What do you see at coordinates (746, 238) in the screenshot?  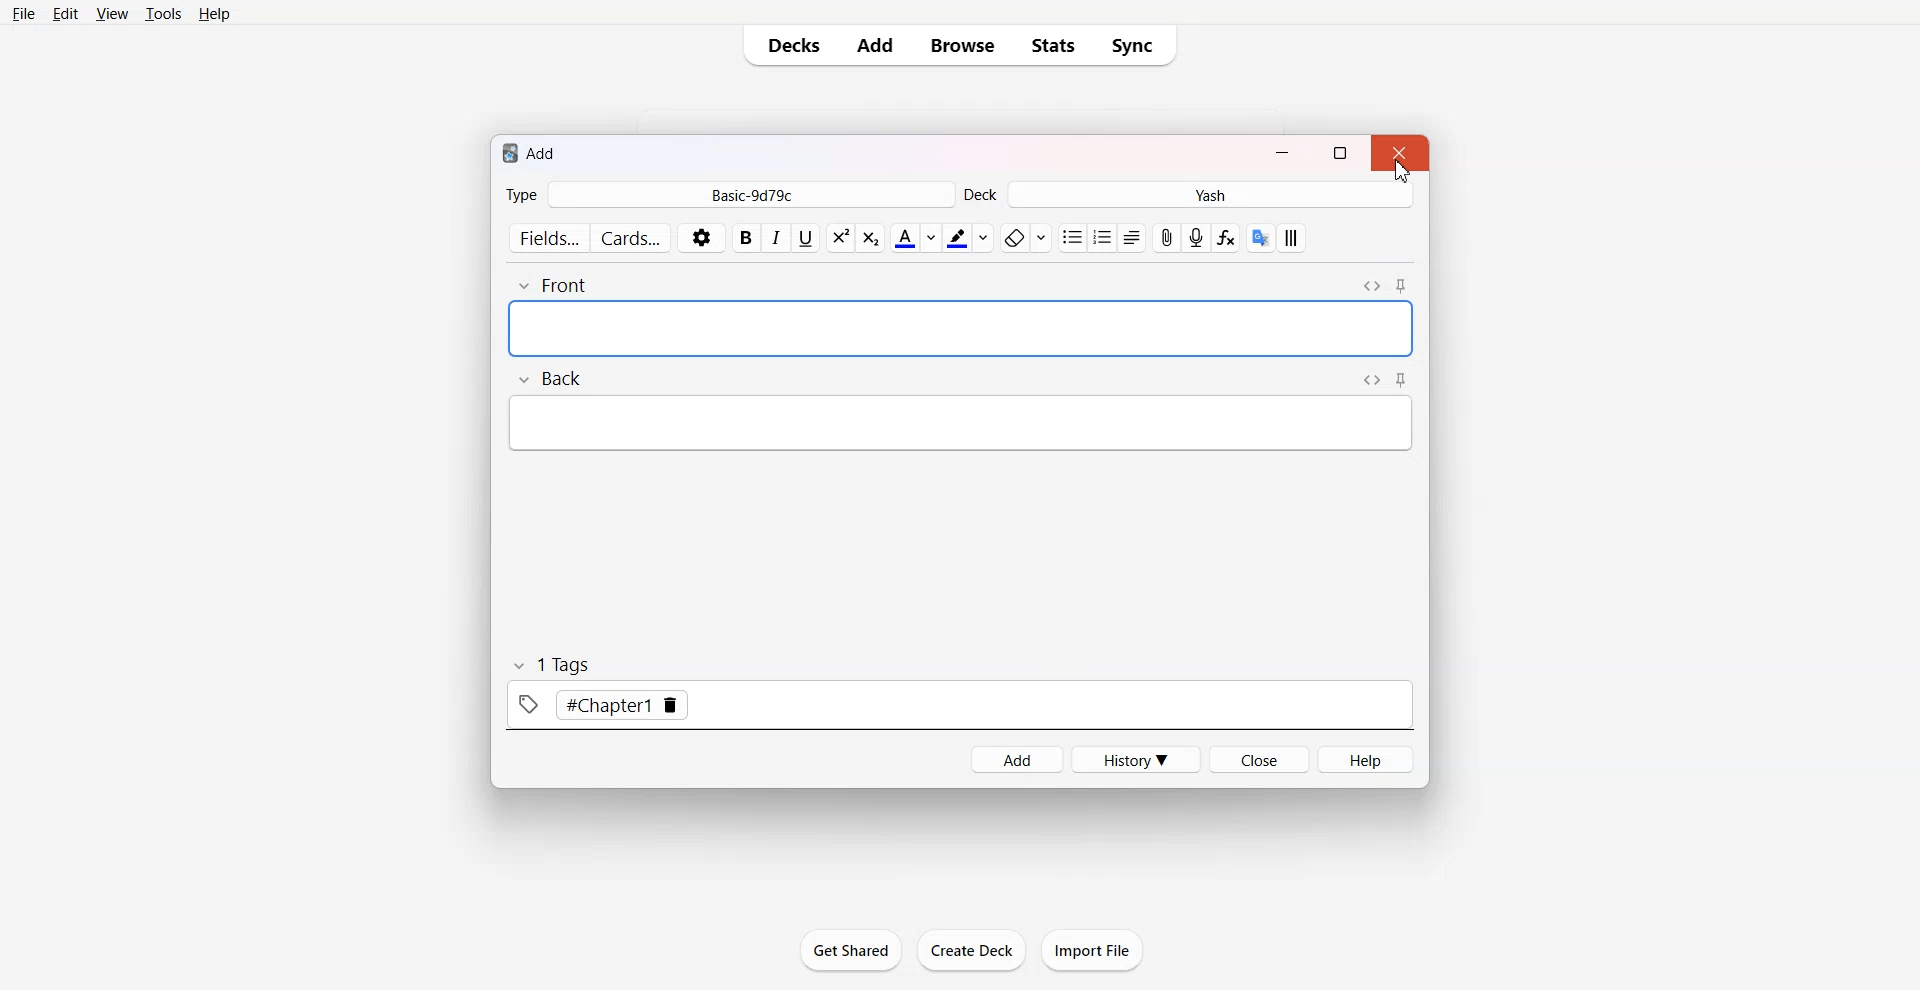 I see `Bold` at bounding box center [746, 238].